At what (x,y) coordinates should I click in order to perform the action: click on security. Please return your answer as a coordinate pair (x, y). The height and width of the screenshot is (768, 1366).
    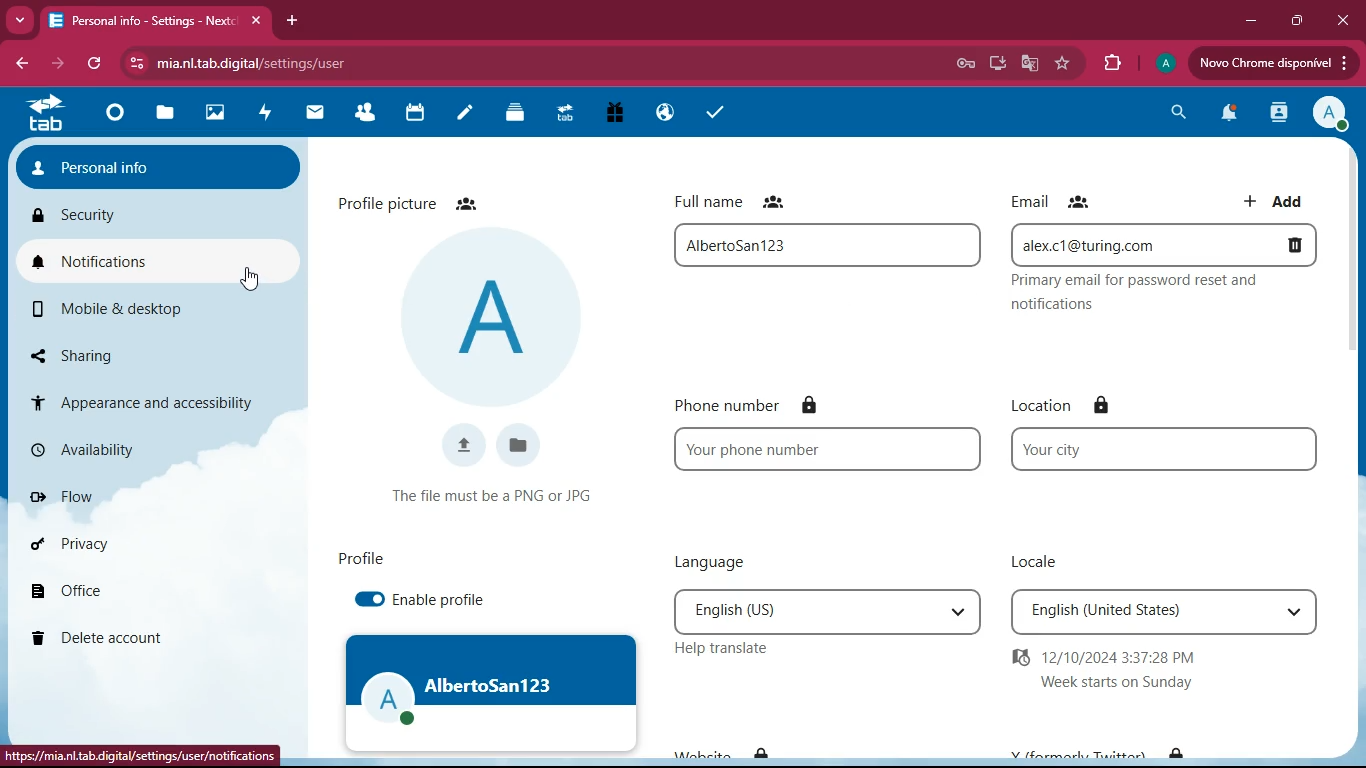
    Looking at the image, I should click on (155, 212).